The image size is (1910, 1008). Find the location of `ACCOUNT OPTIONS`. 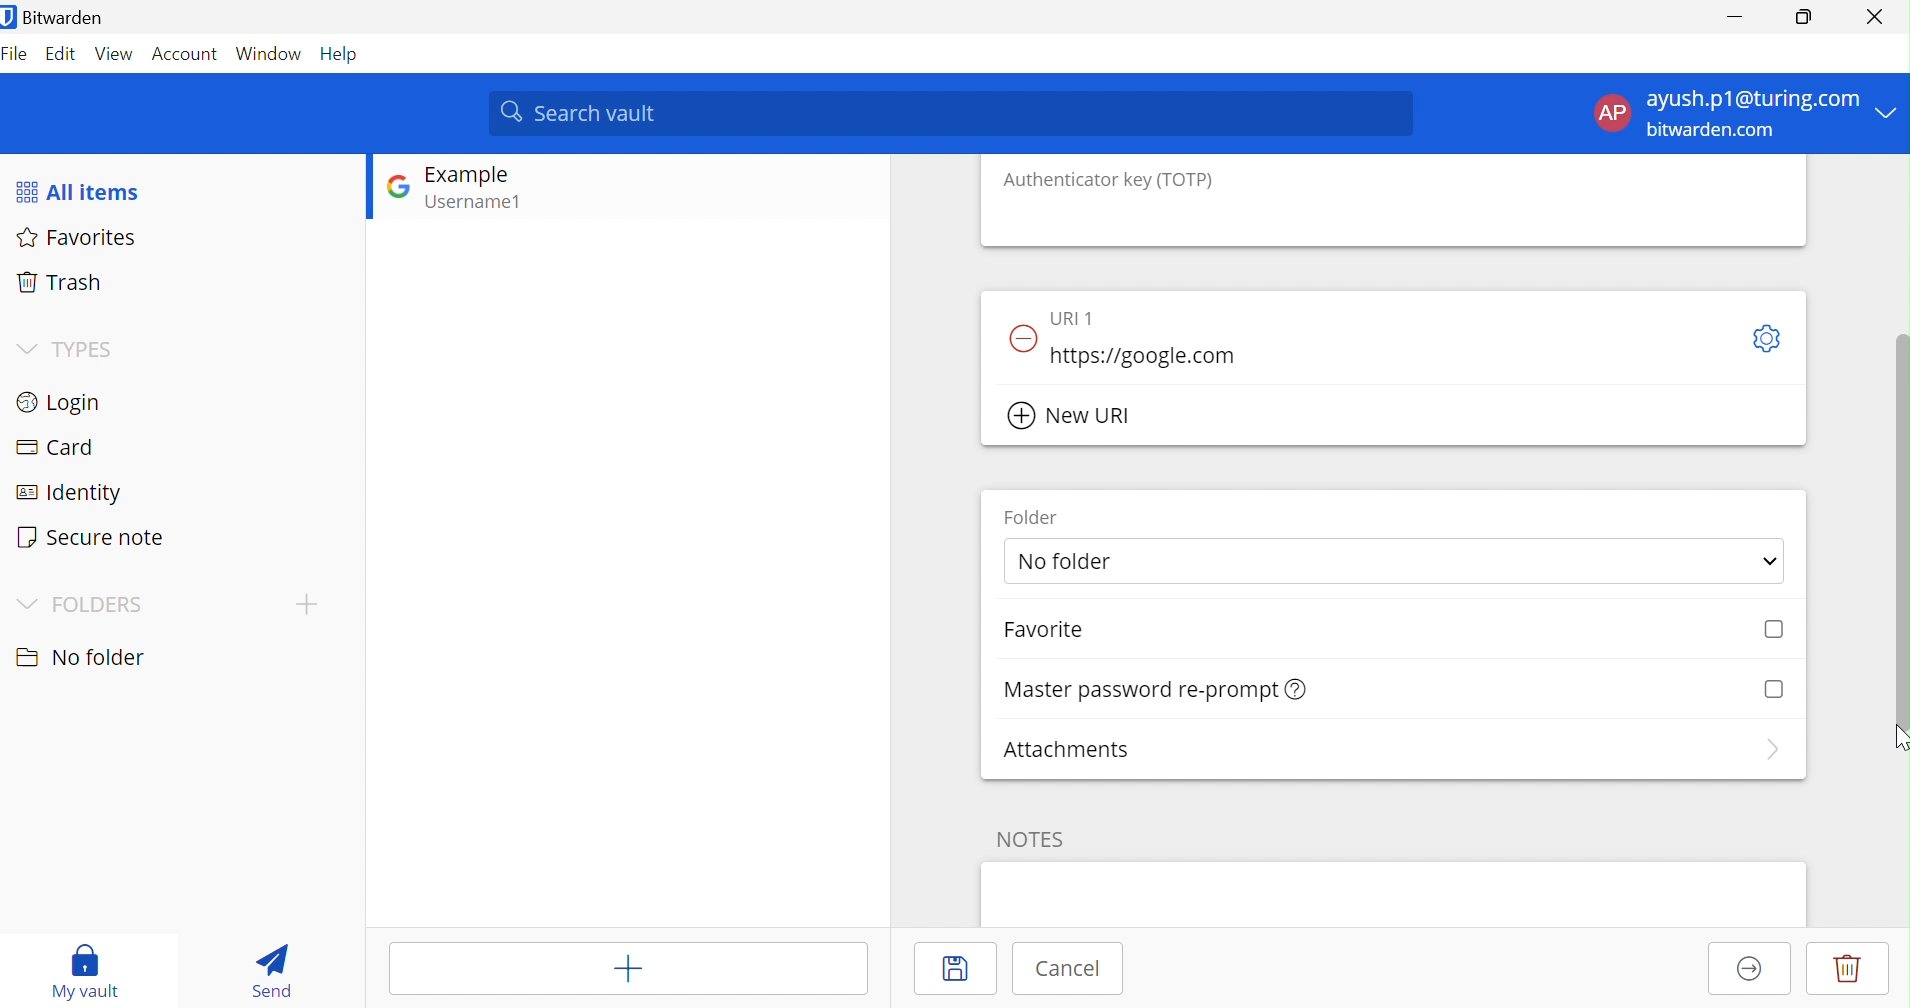

ACCOUNT OPTIONS is located at coordinates (1729, 114).